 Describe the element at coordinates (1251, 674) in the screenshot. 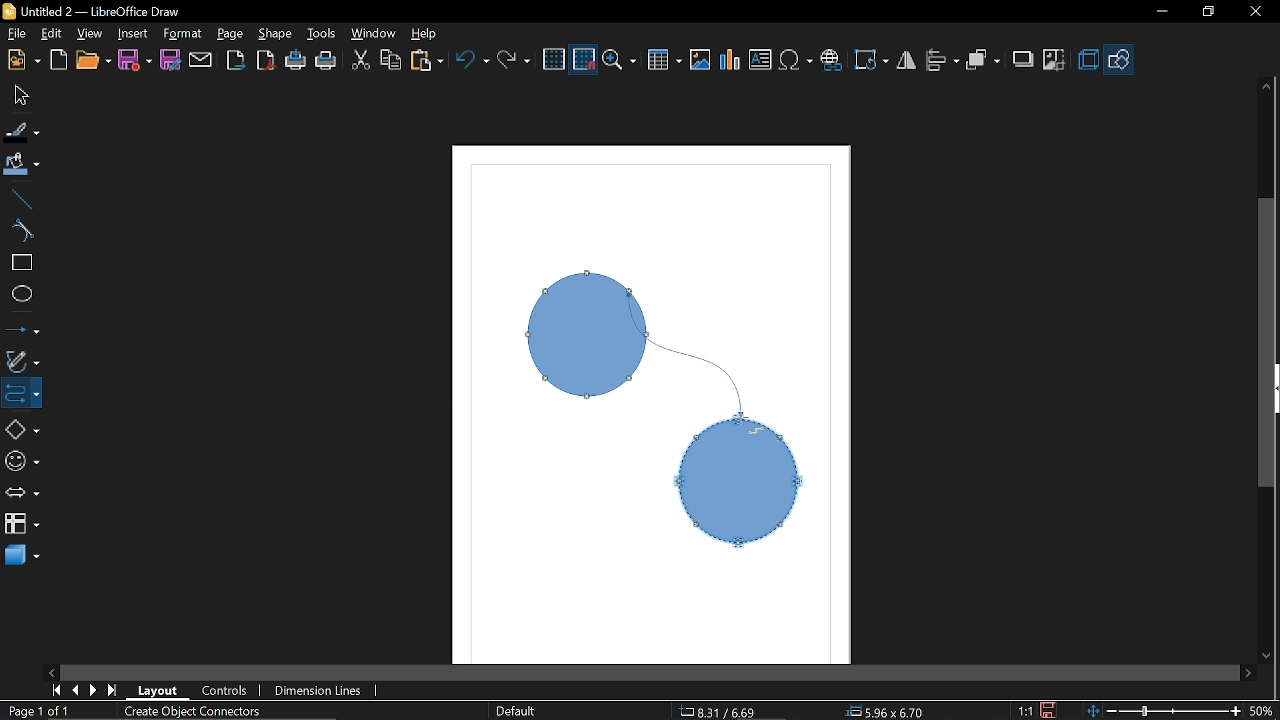

I see `Move right` at that location.